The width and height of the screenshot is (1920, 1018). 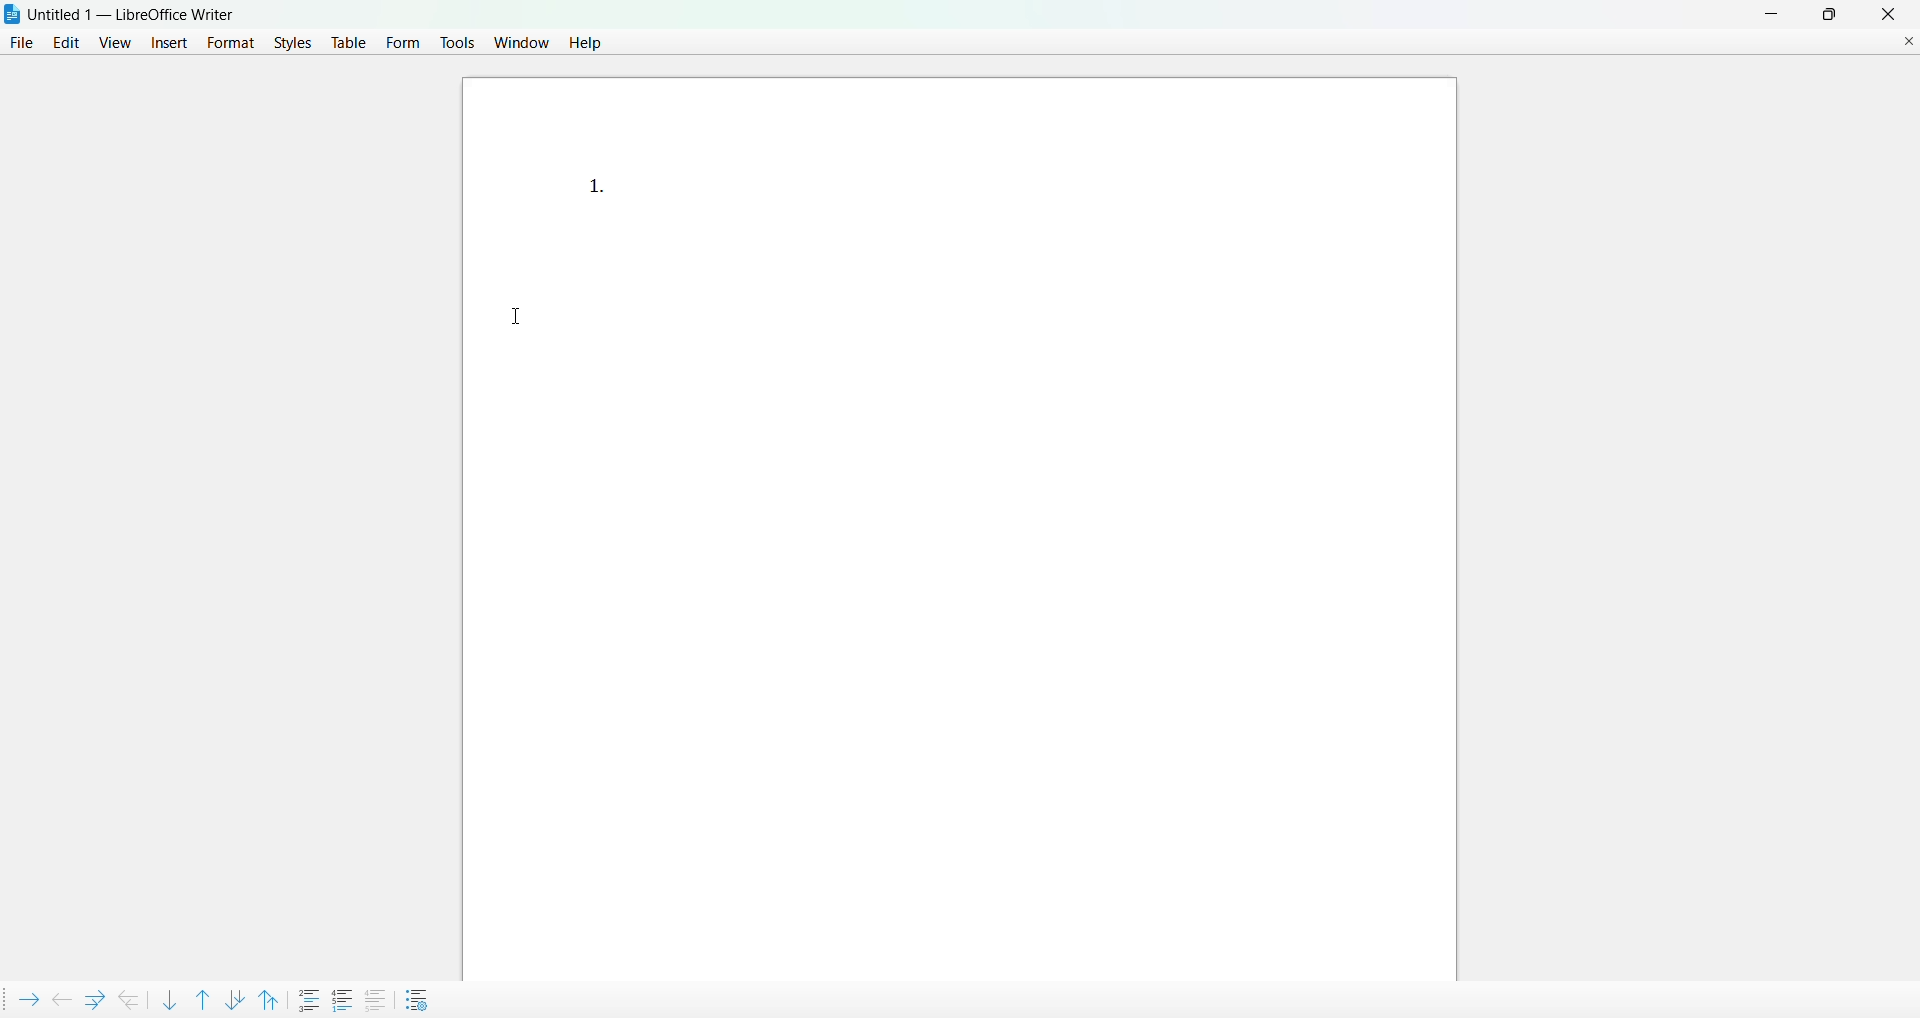 I want to click on view, so click(x=115, y=41).